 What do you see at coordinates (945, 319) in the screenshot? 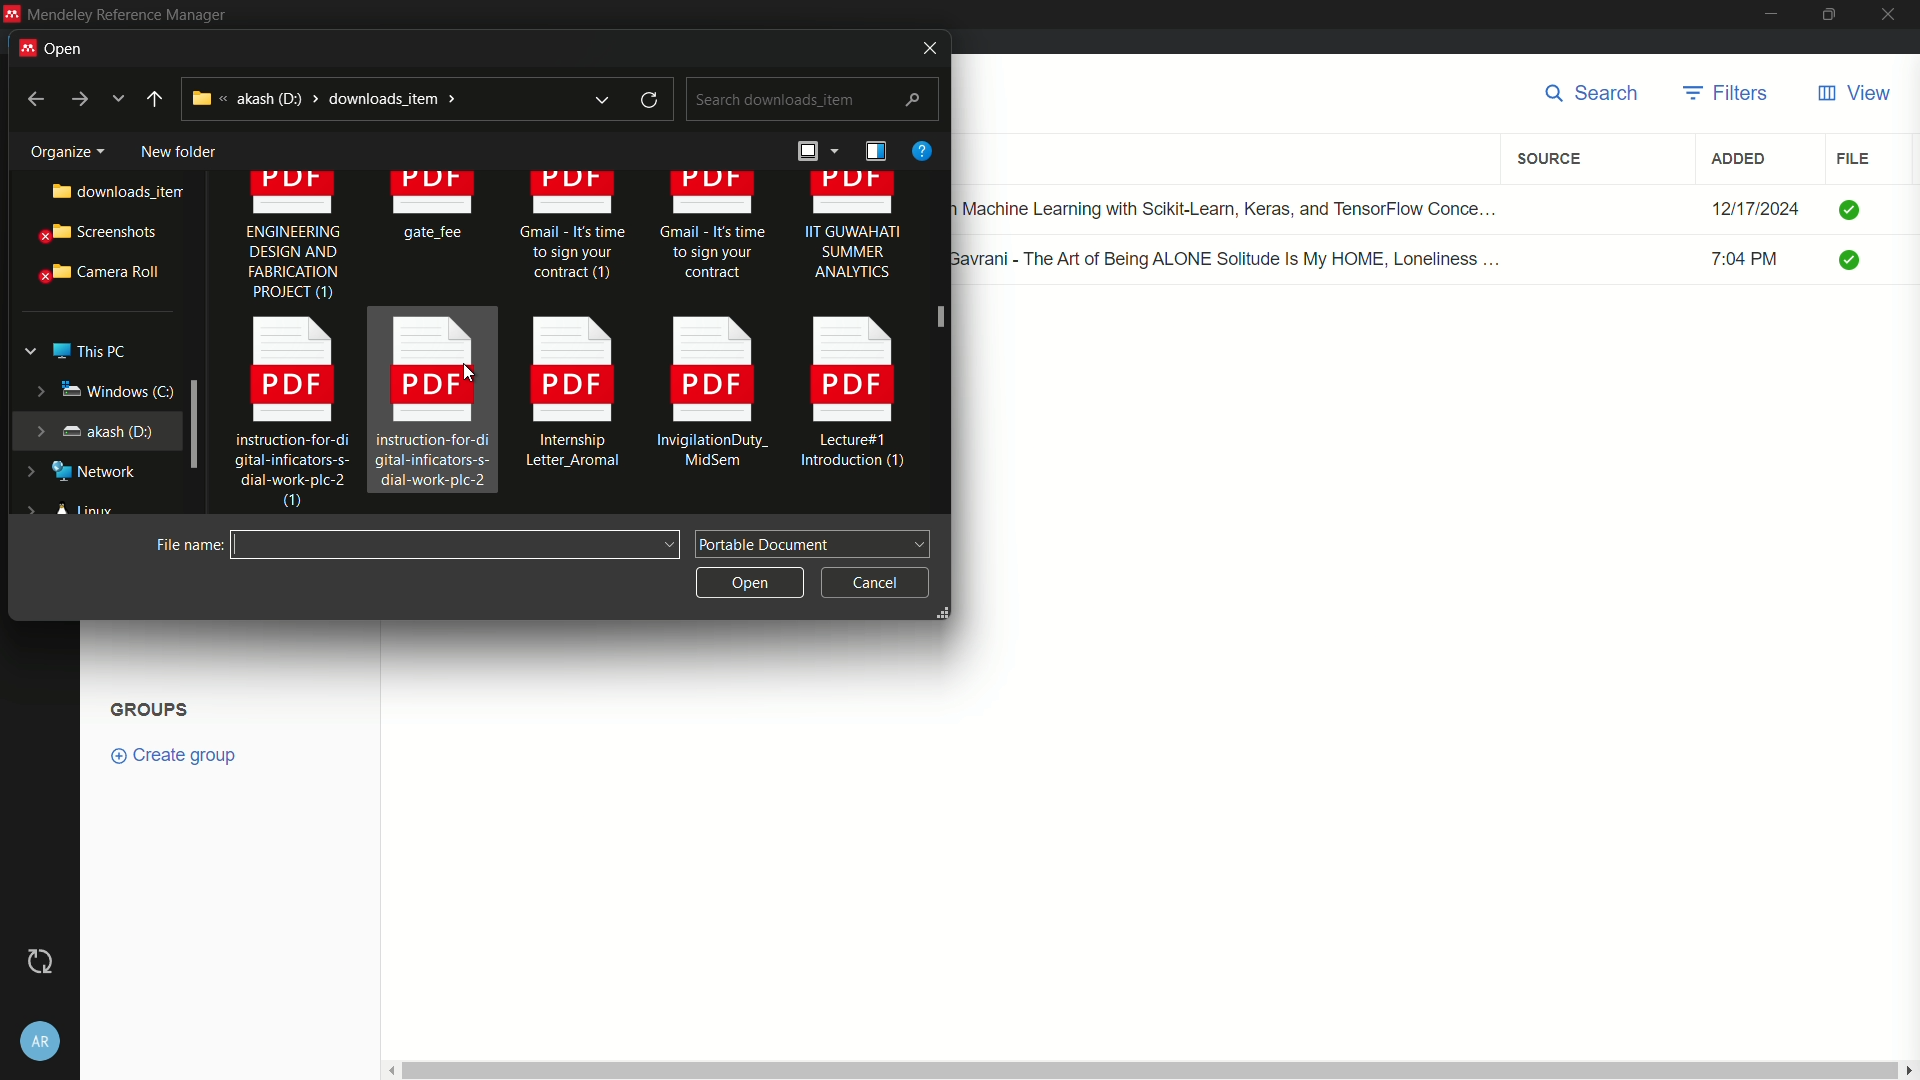
I see `cursor` at bounding box center [945, 319].